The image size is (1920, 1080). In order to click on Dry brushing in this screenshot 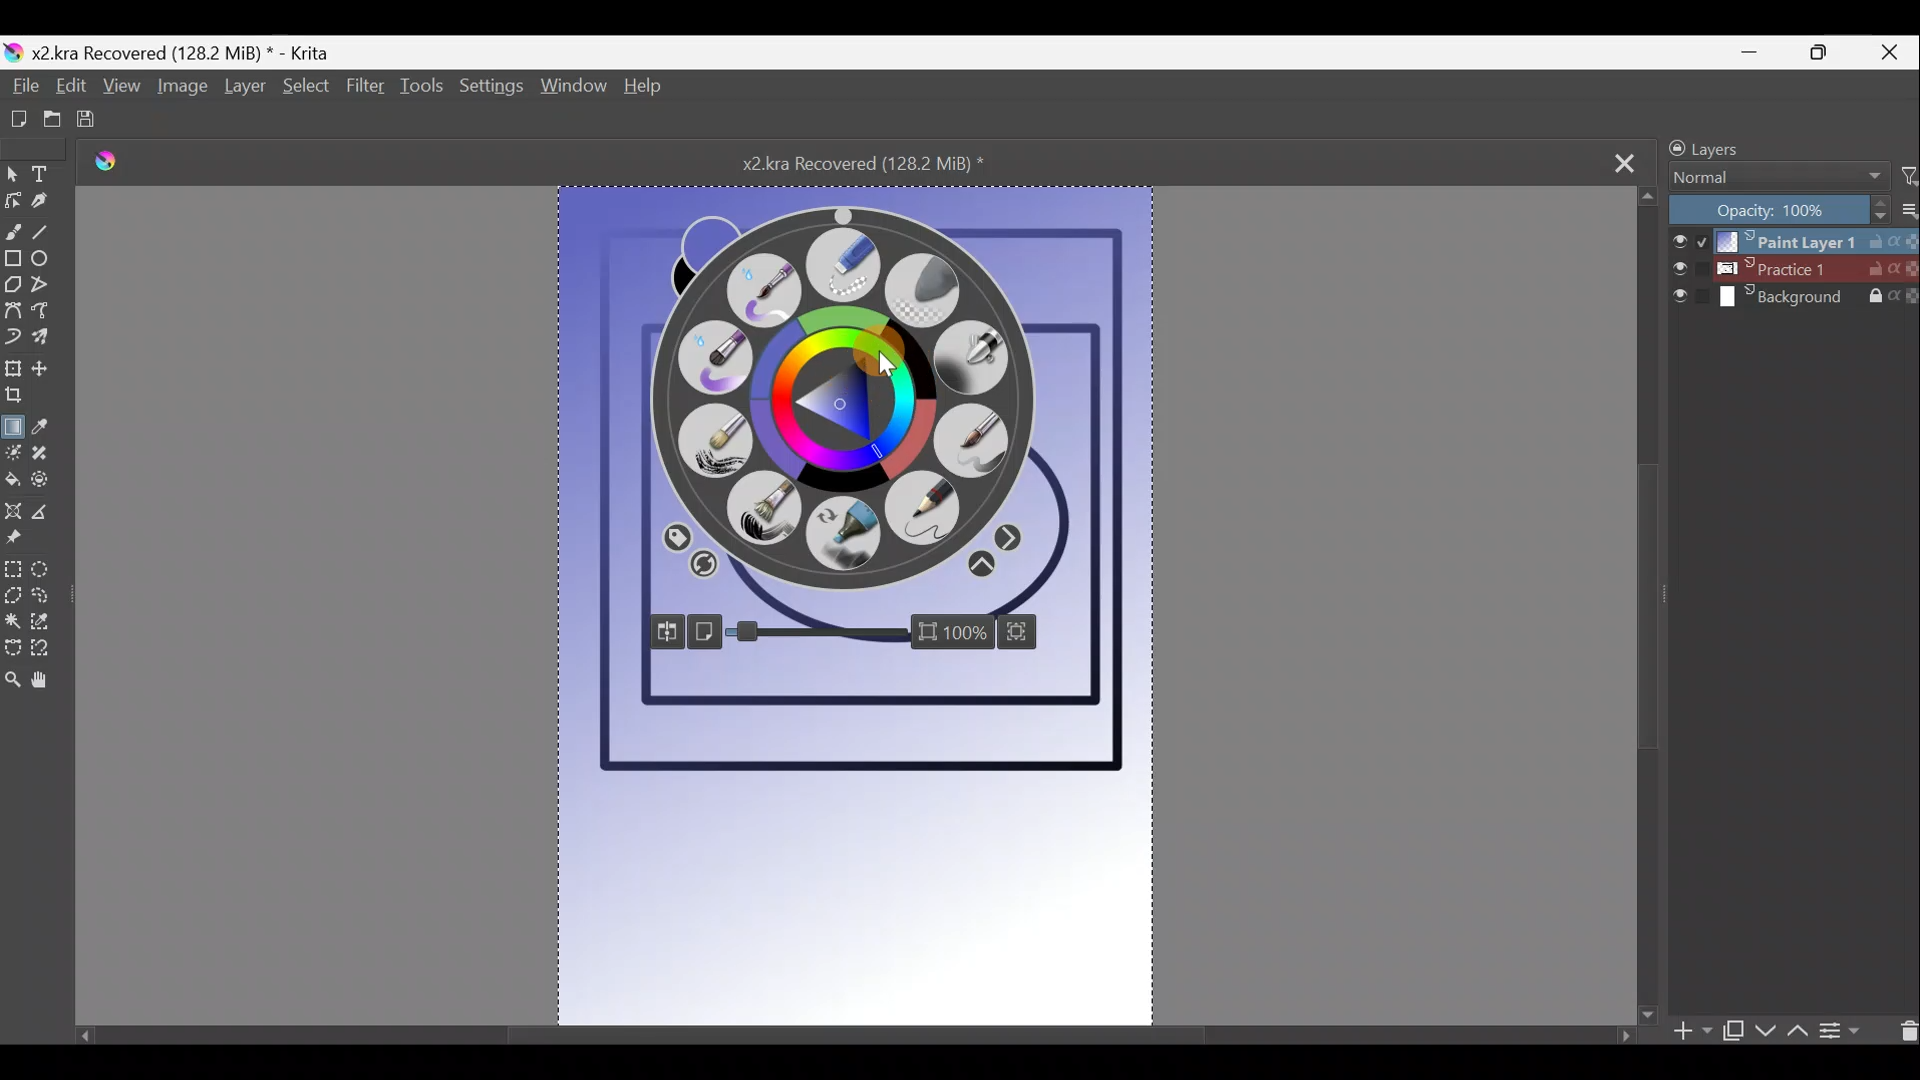, I will do `click(712, 440)`.